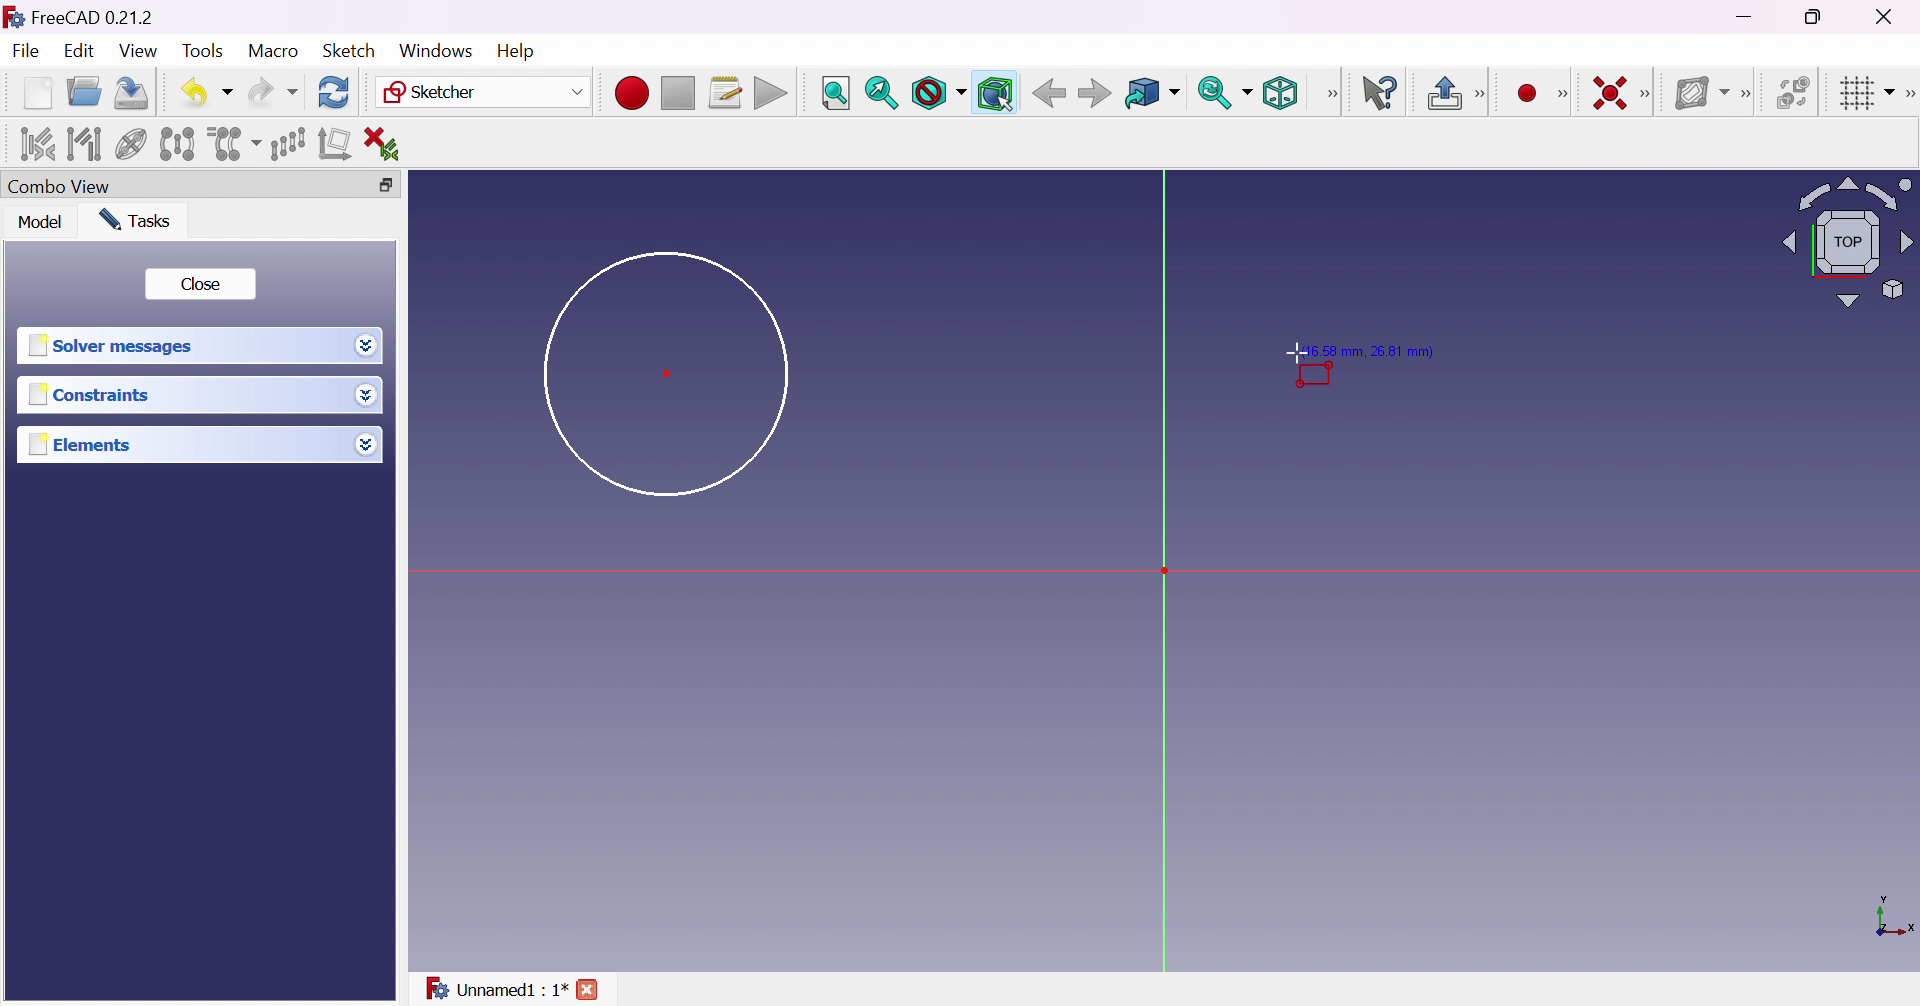 Image resolution: width=1920 pixels, height=1006 pixels. I want to click on Back, so click(1049, 92).